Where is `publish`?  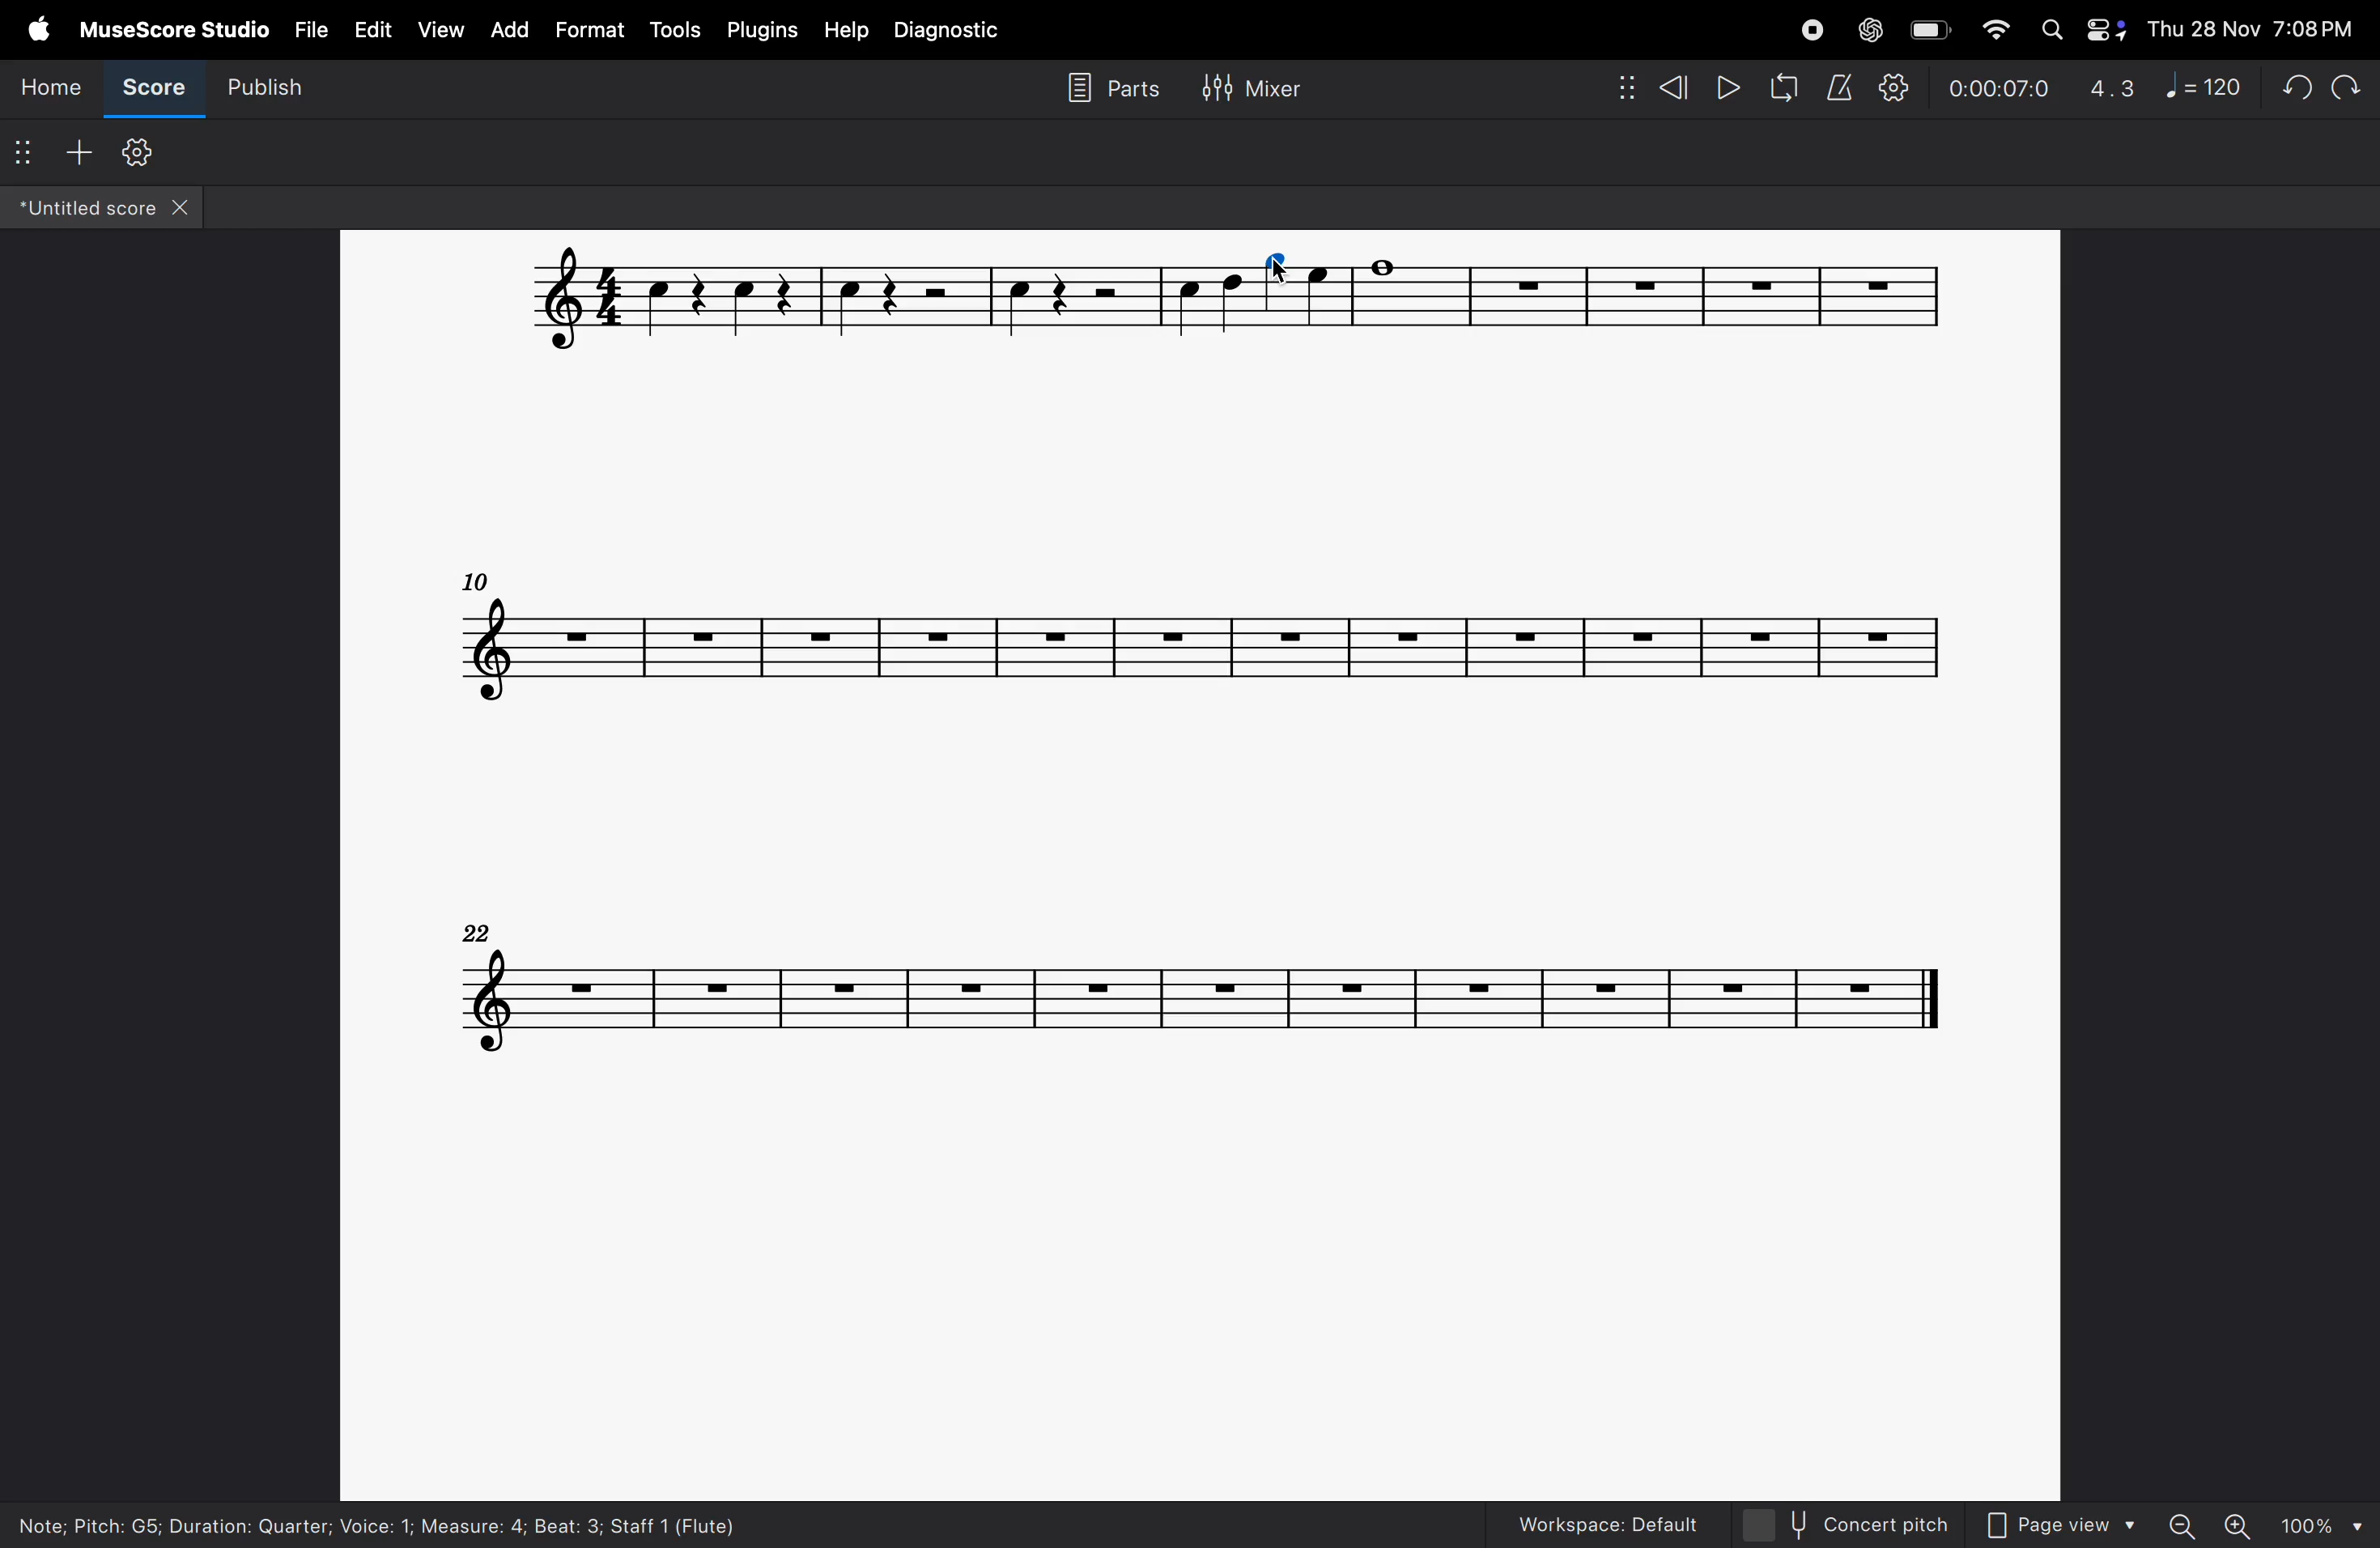
publish is located at coordinates (259, 86).